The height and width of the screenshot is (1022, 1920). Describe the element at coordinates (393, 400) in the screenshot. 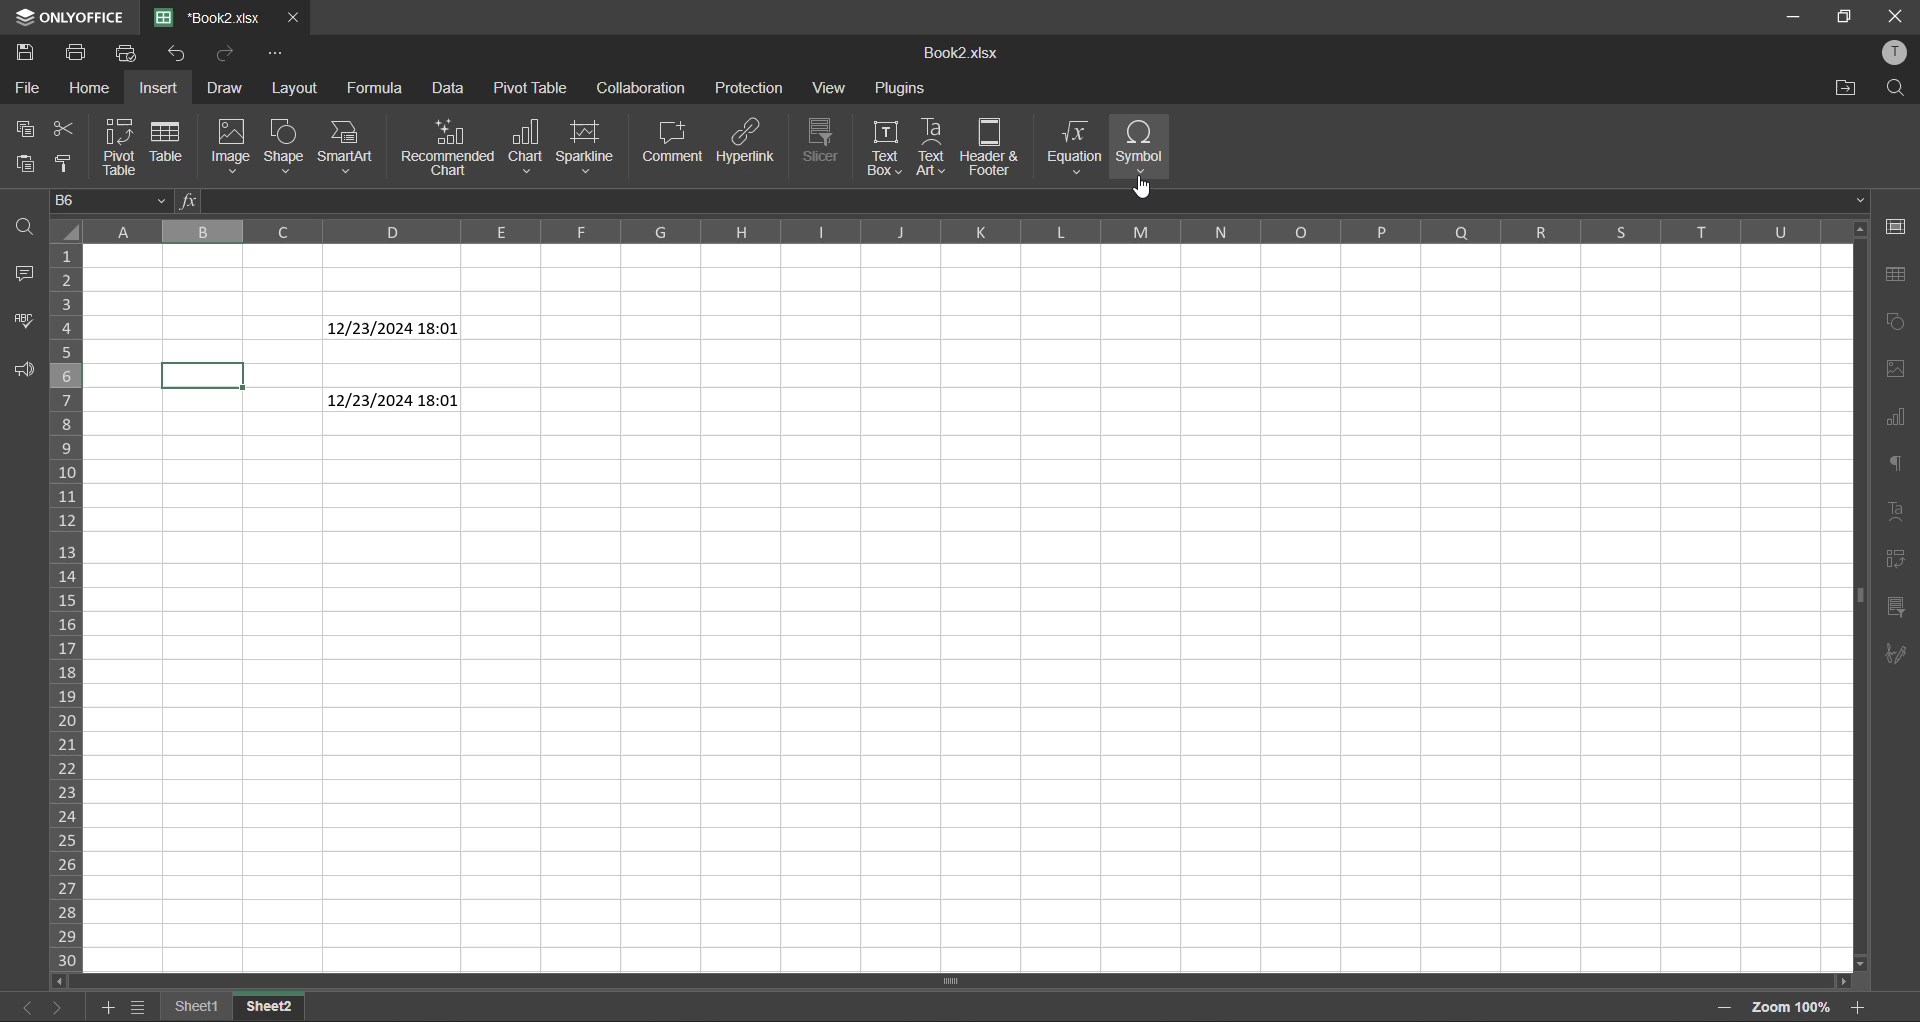

I see `12/23/24 18:01` at that location.